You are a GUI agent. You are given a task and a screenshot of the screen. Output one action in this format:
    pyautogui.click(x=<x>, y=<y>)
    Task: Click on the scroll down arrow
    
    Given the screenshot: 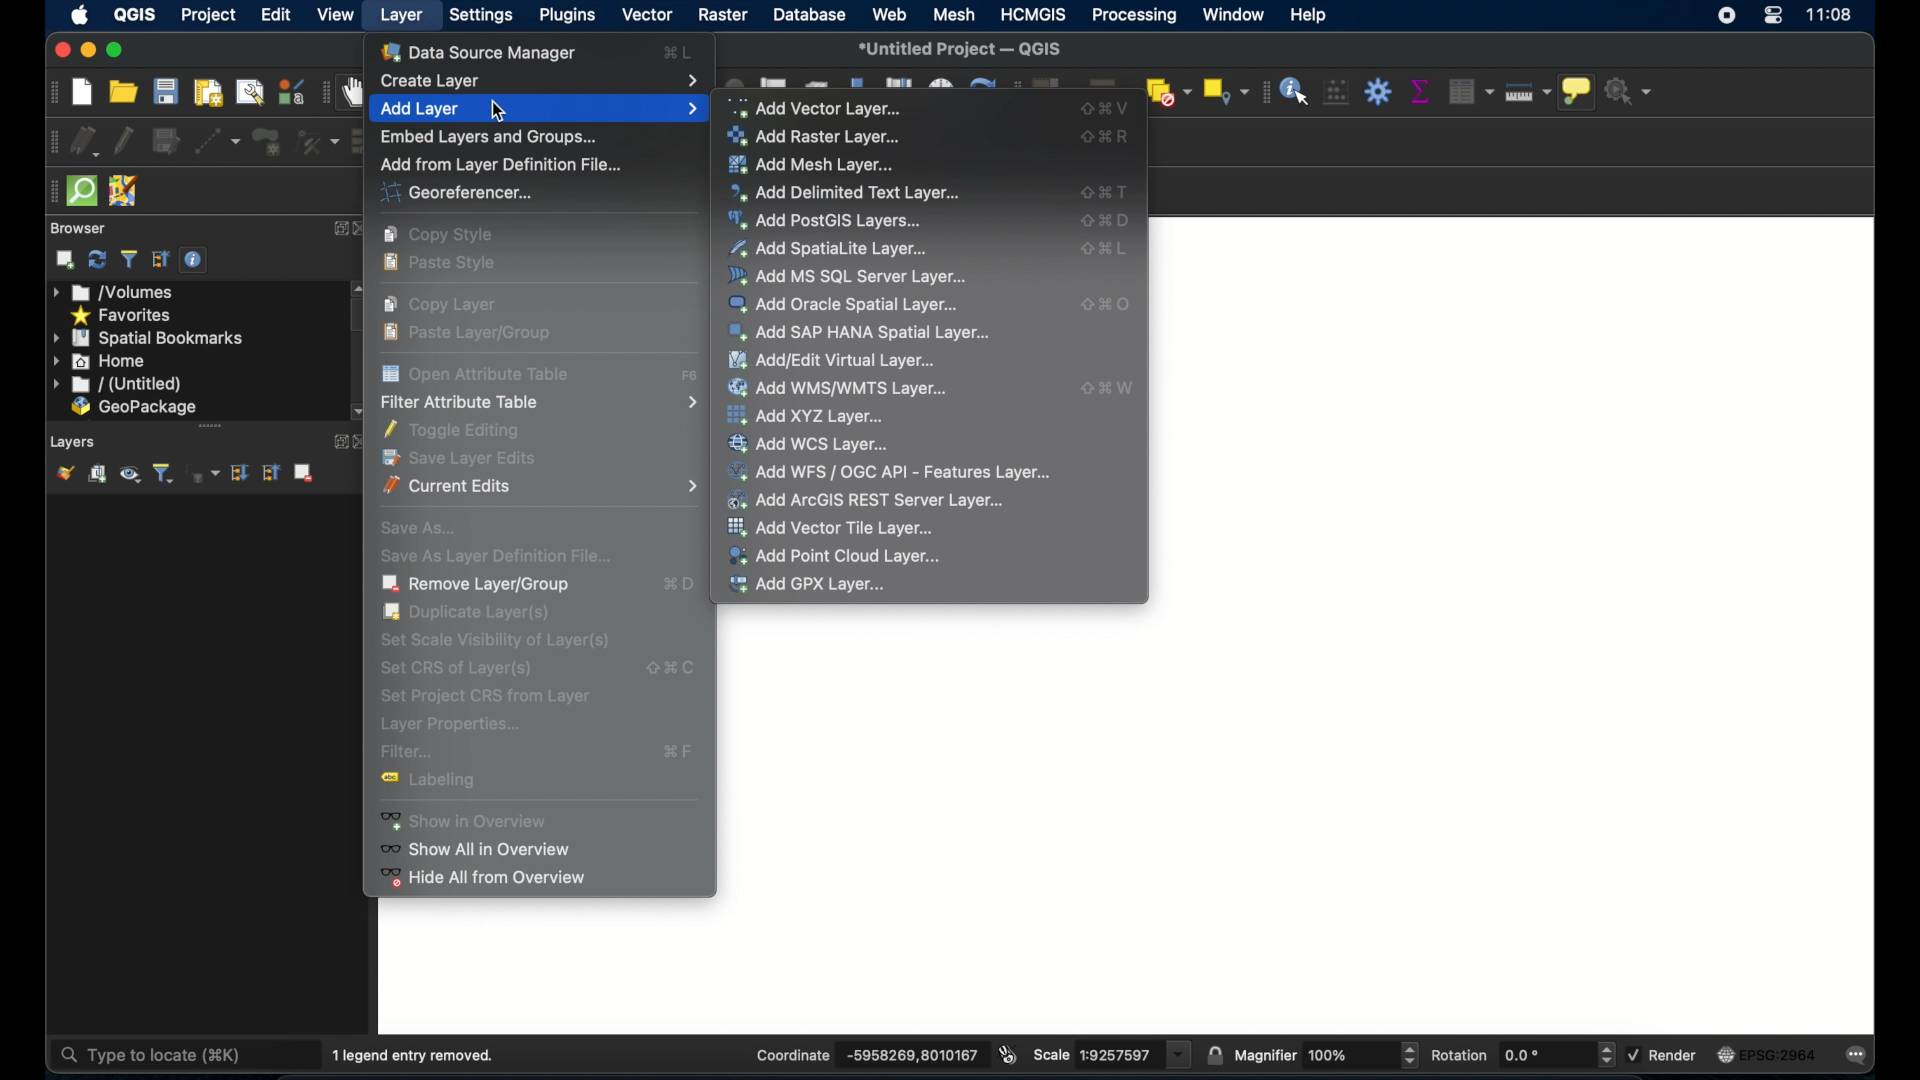 What is the action you would take?
    pyautogui.click(x=357, y=411)
    